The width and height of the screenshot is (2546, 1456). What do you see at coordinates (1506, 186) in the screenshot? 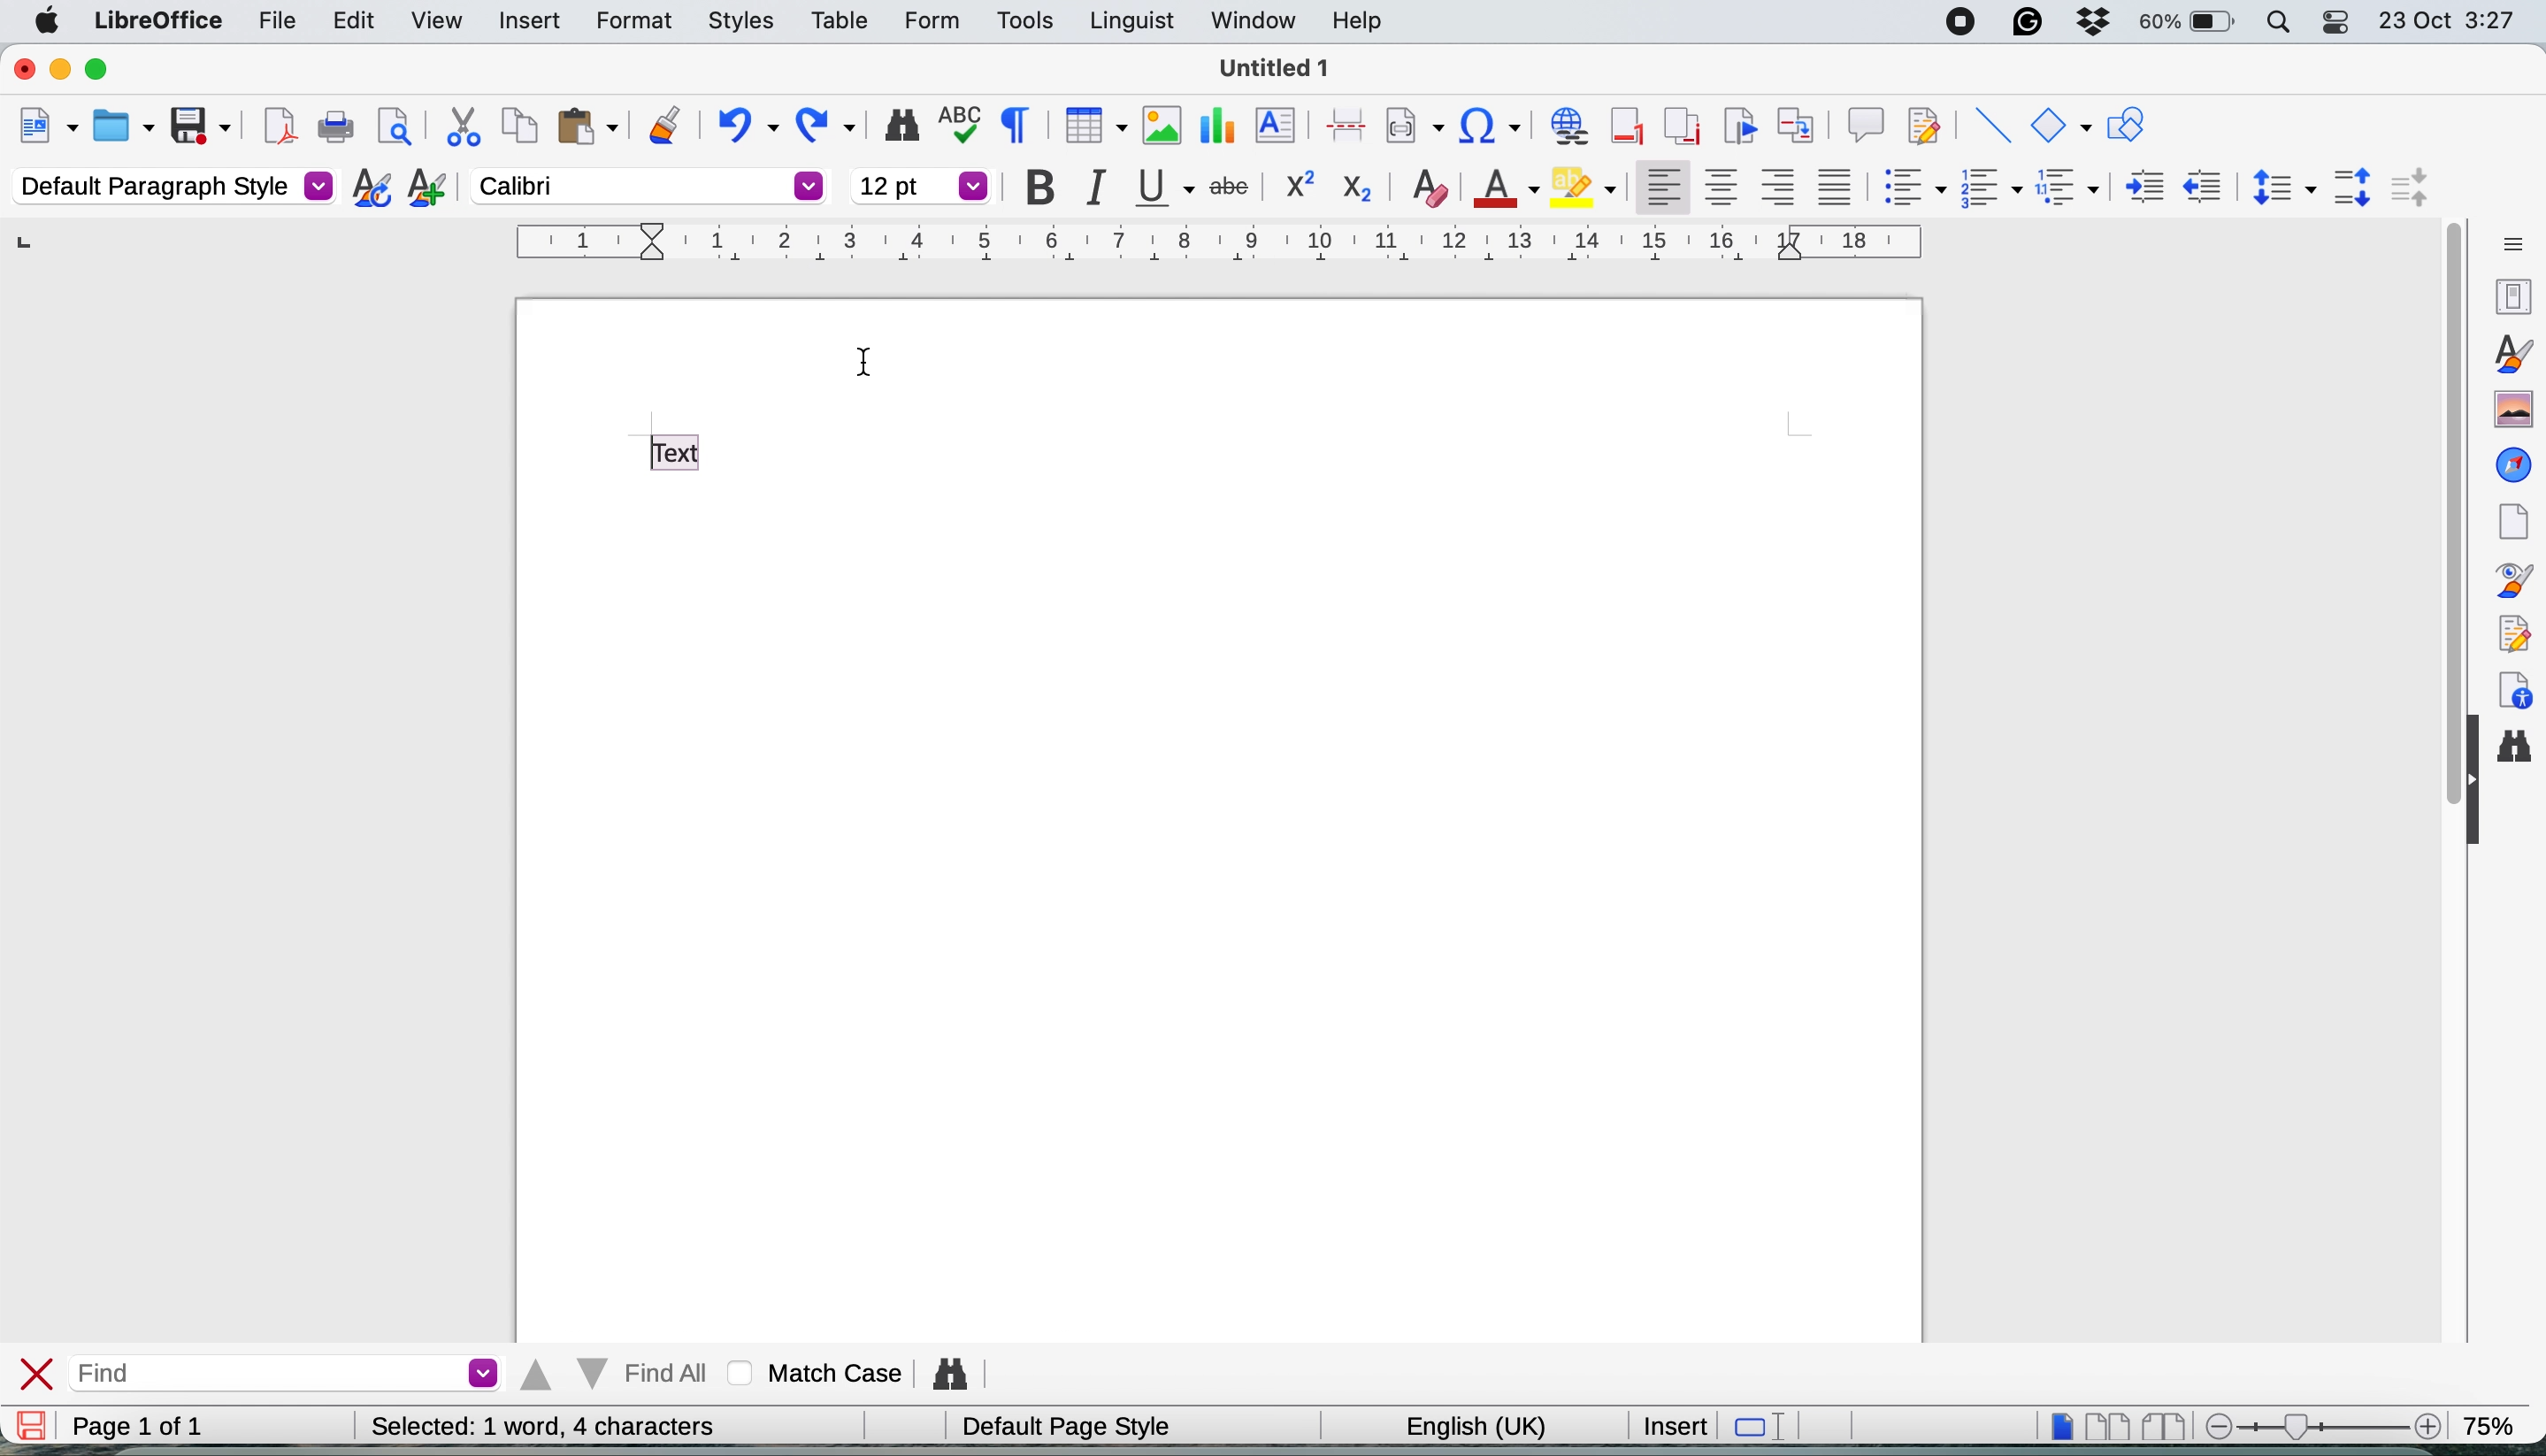
I see `text color` at bounding box center [1506, 186].